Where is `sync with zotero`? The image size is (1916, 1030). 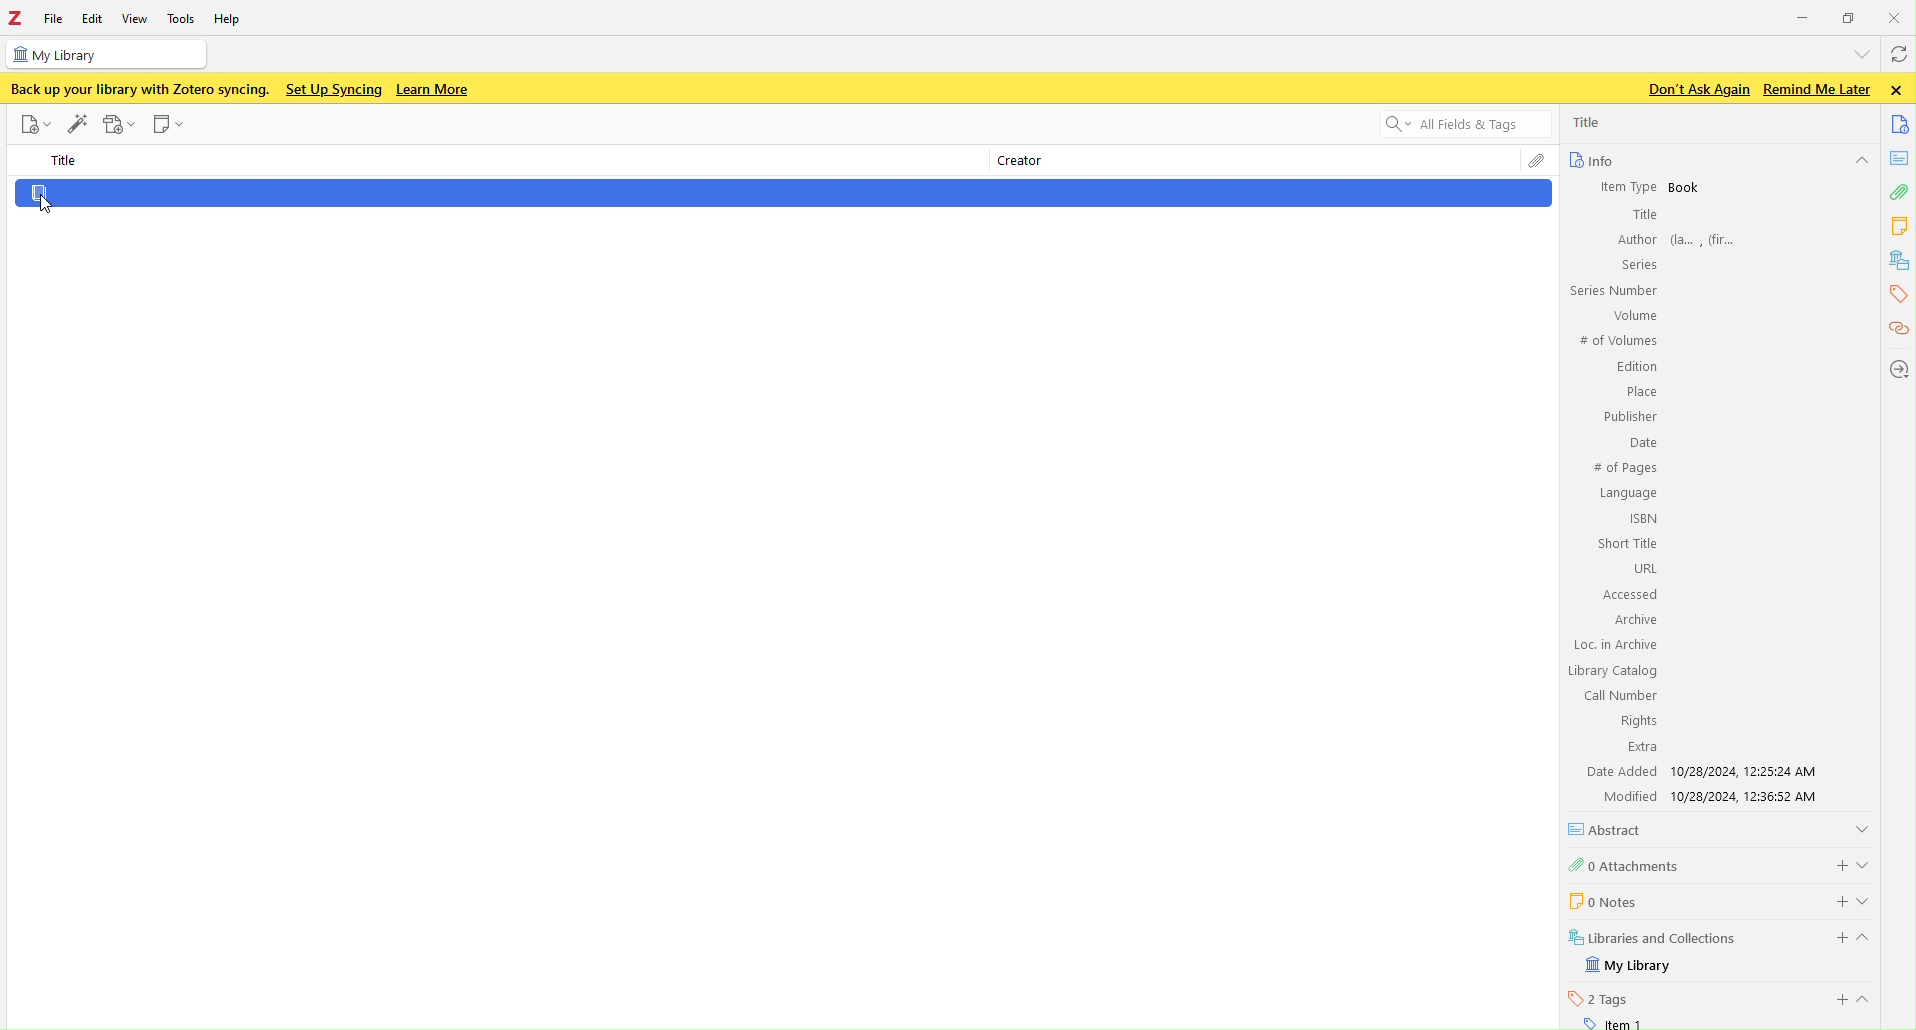
sync with zotero is located at coordinates (1893, 57).